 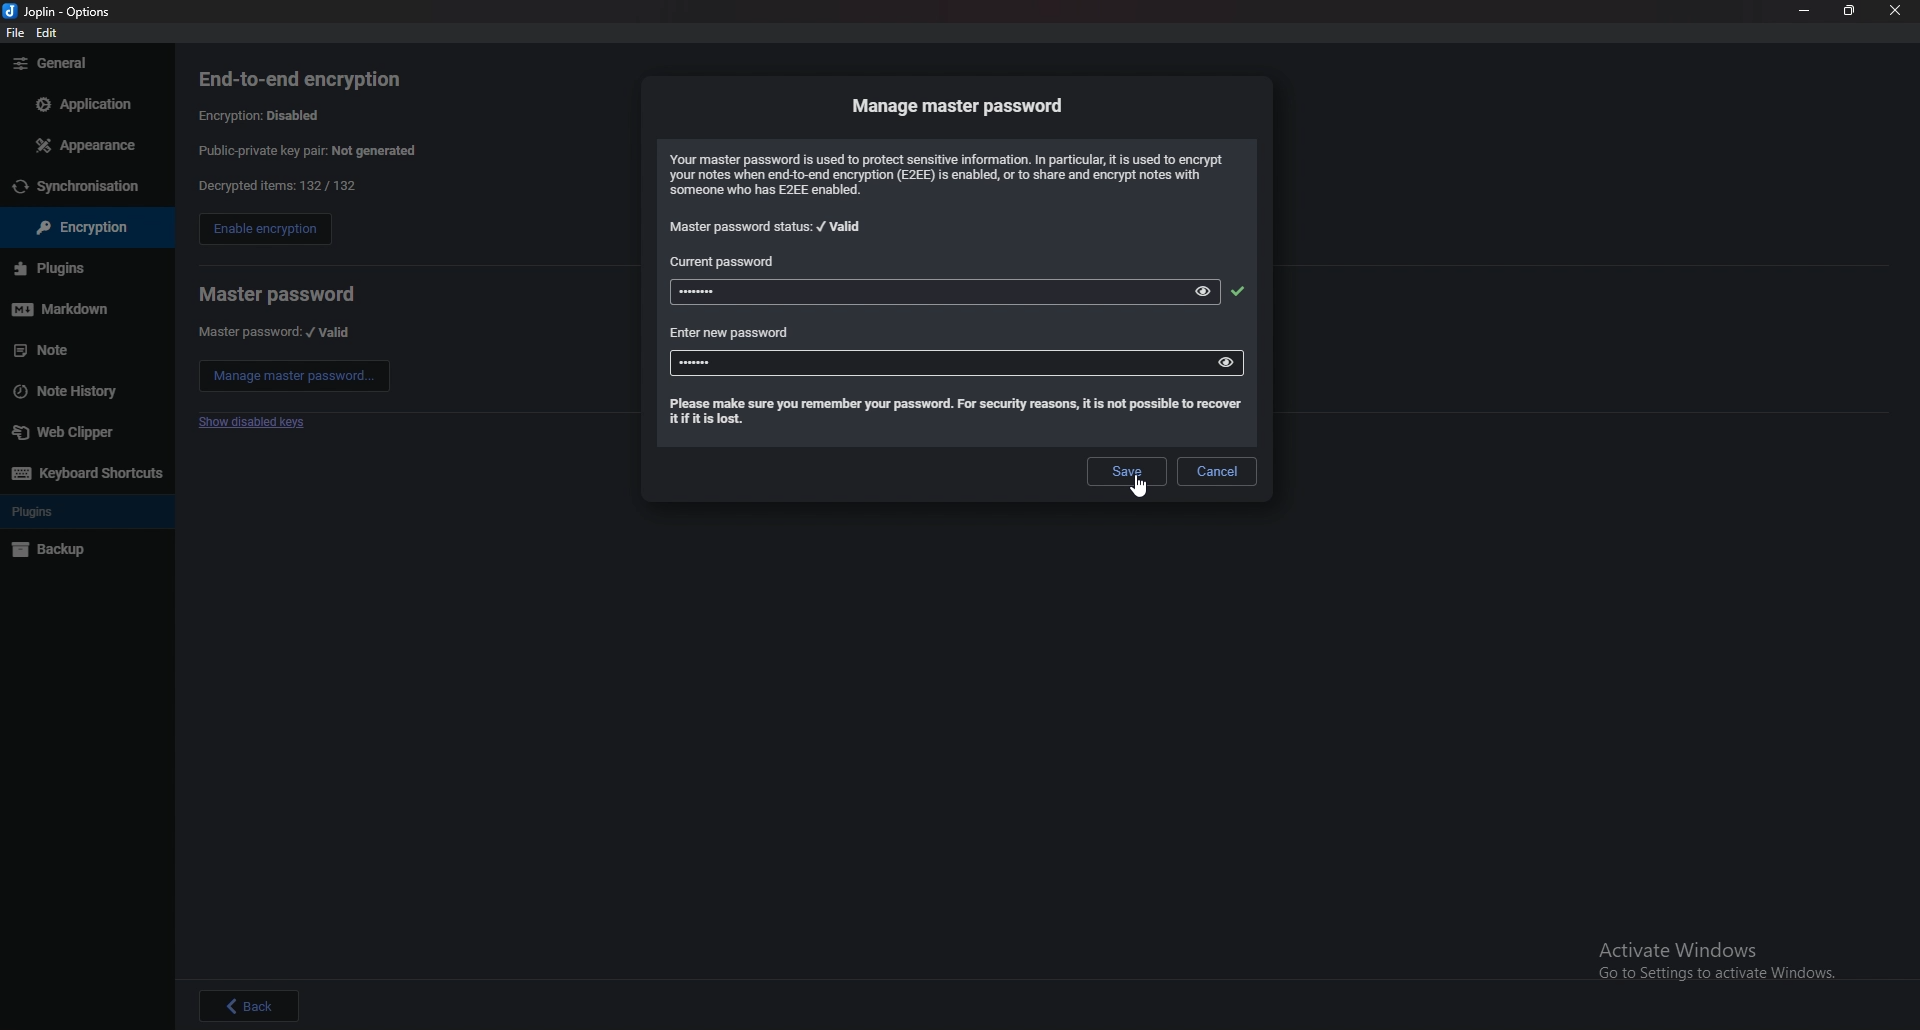 What do you see at coordinates (250, 1005) in the screenshot?
I see `back` at bounding box center [250, 1005].